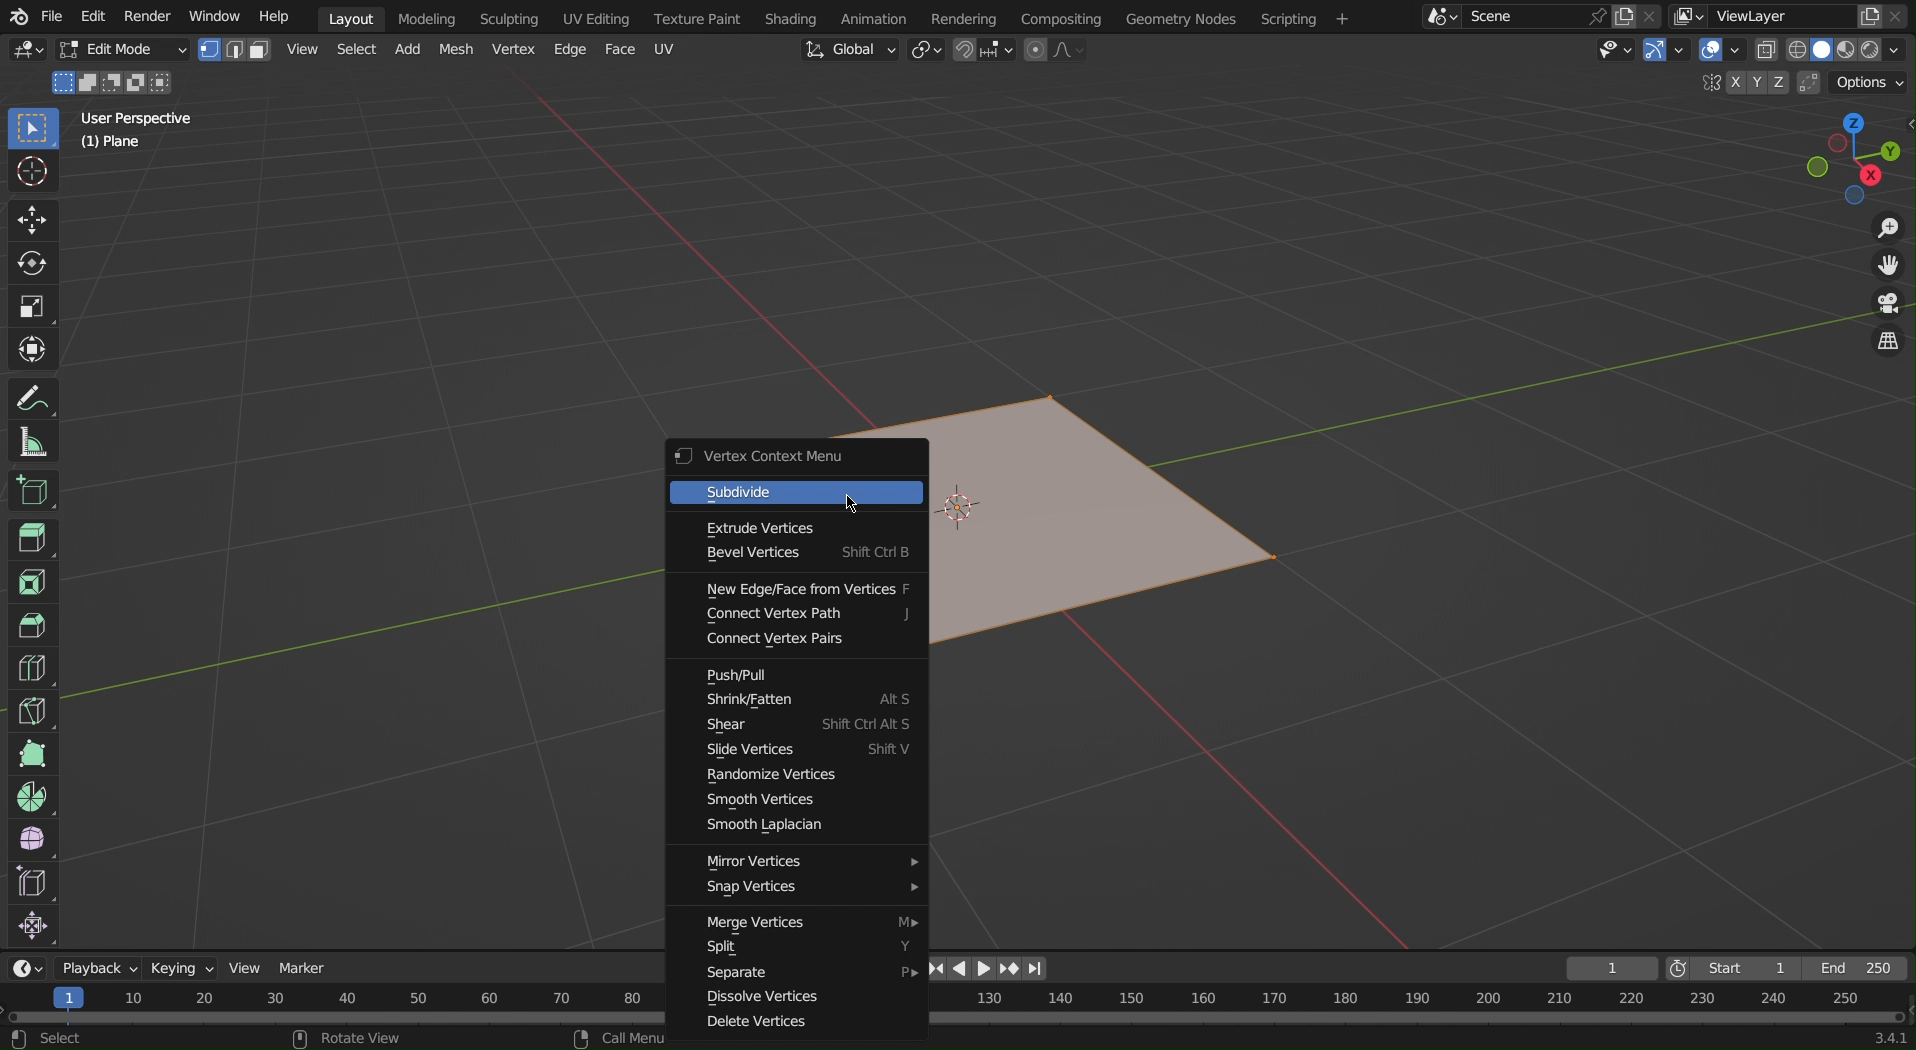 Image resolution: width=1916 pixels, height=1050 pixels. I want to click on Smooth, so click(31, 840).